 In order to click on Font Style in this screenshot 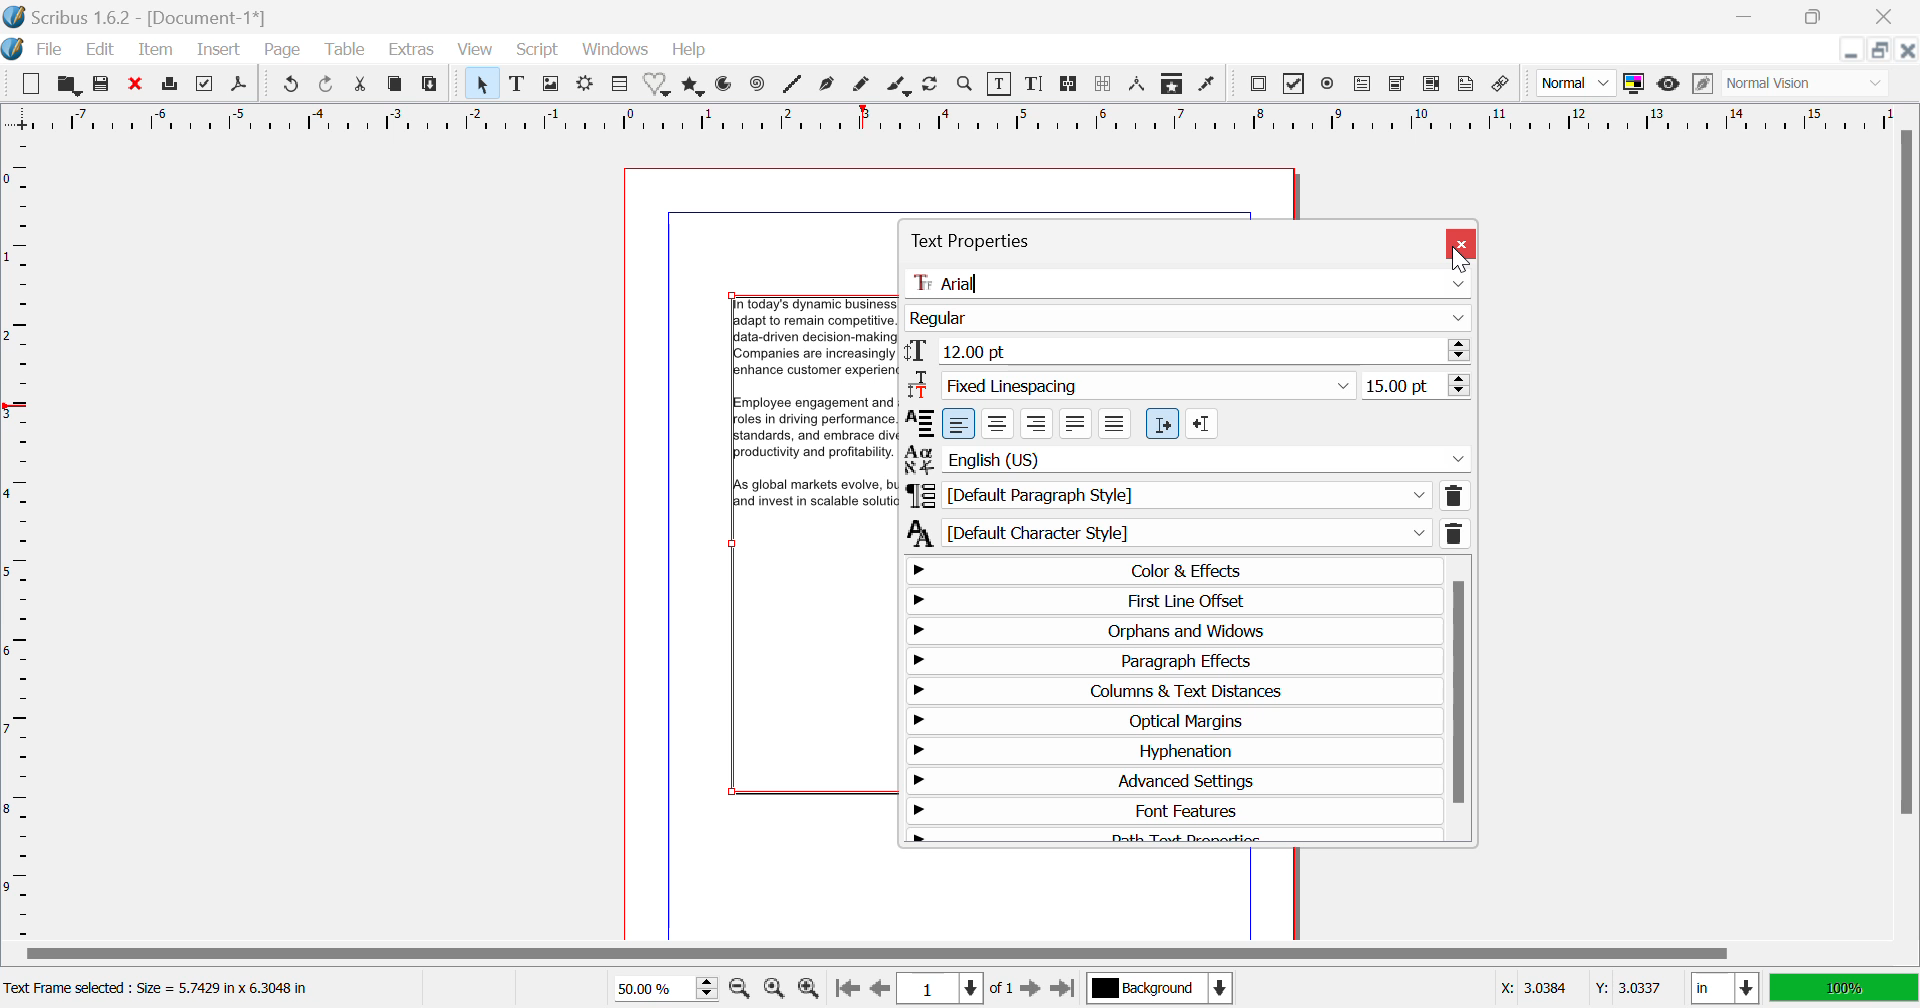, I will do `click(1186, 320)`.